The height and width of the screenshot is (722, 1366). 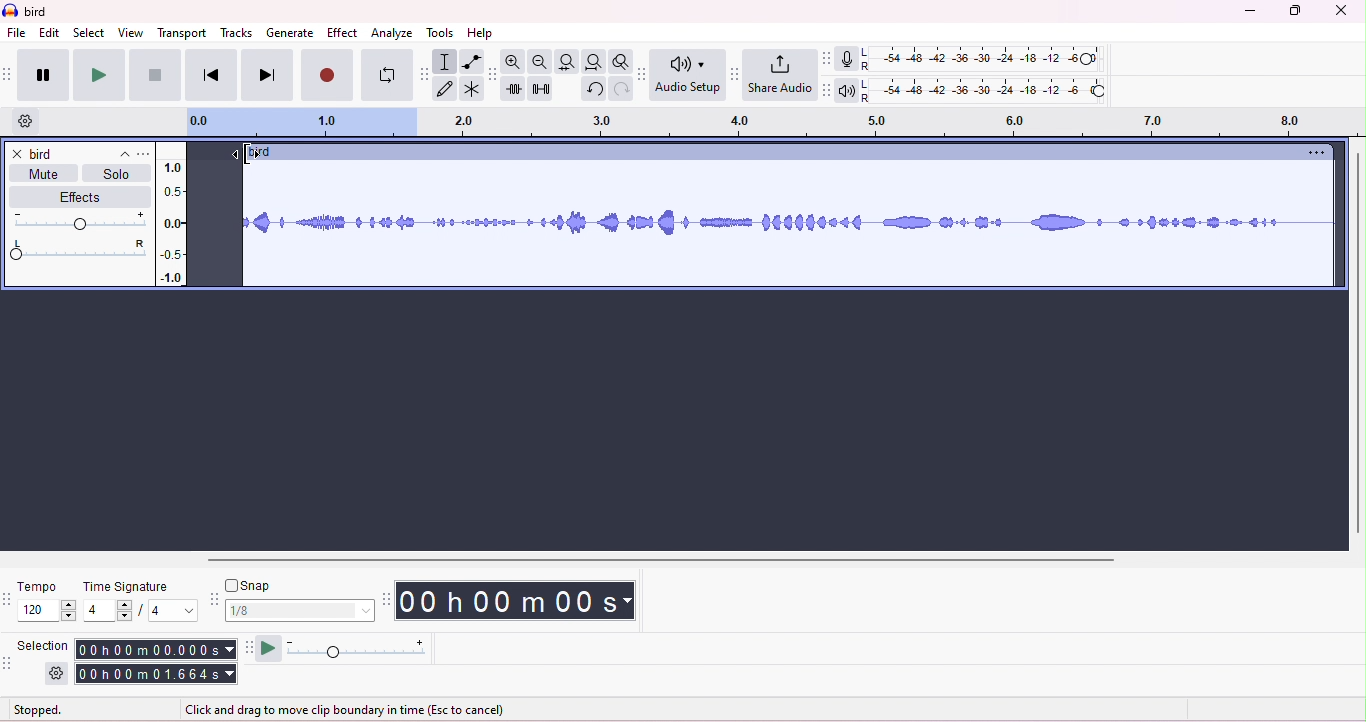 I want to click on fit project to width, so click(x=593, y=63).